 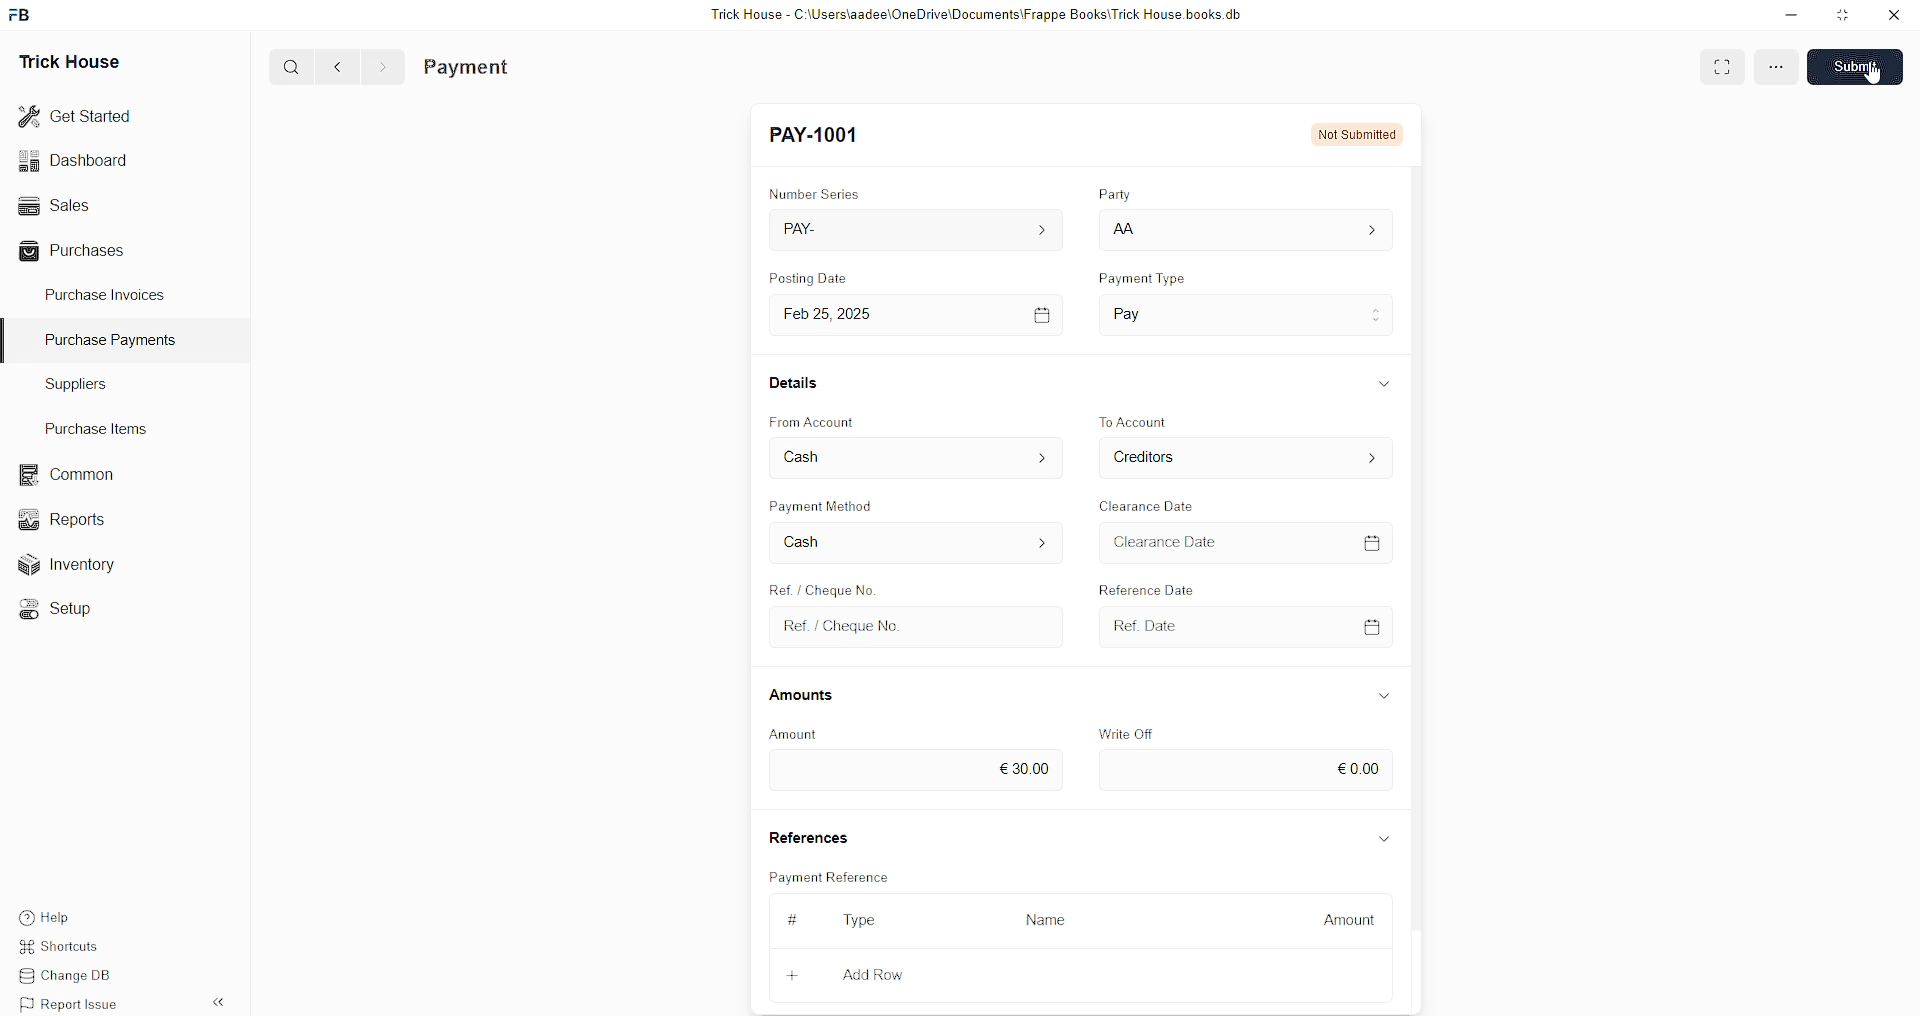 What do you see at coordinates (1362, 770) in the screenshot?
I see `€0.00` at bounding box center [1362, 770].